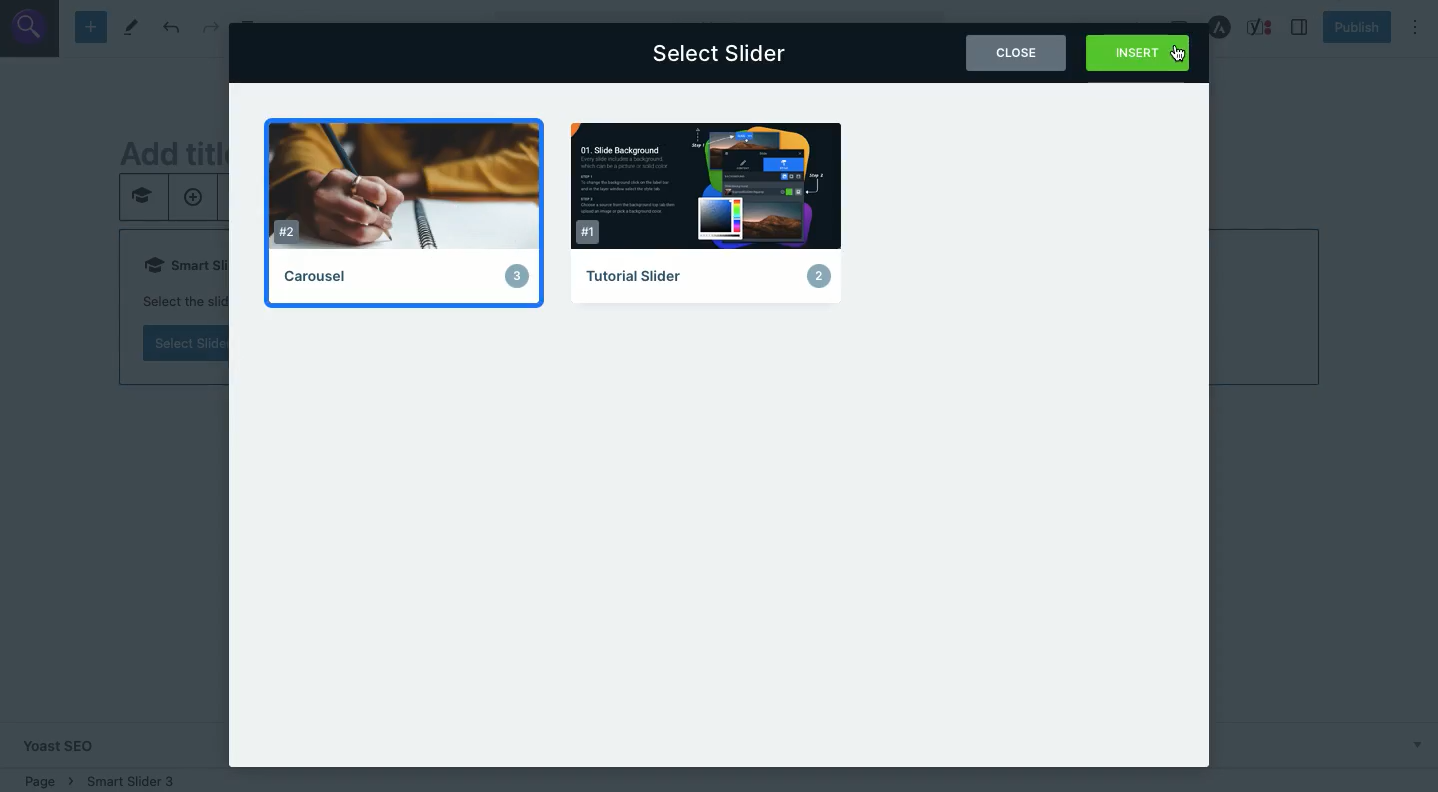 The image size is (1438, 792). What do you see at coordinates (1016, 54) in the screenshot?
I see `Close` at bounding box center [1016, 54].